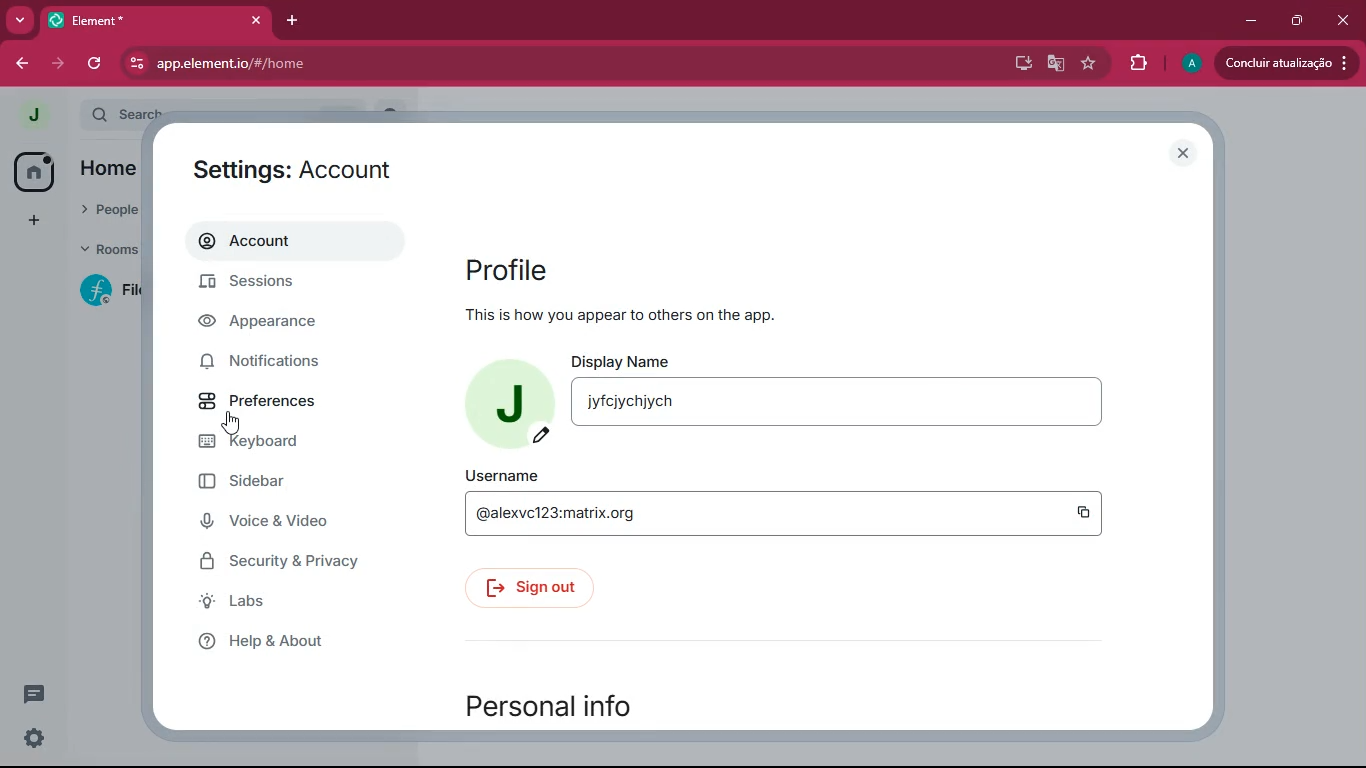 Image resolution: width=1366 pixels, height=768 pixels. What do you see at coordinates (511, 266) in the screenshot?
I see `profile` at bounding box center [511, 266].